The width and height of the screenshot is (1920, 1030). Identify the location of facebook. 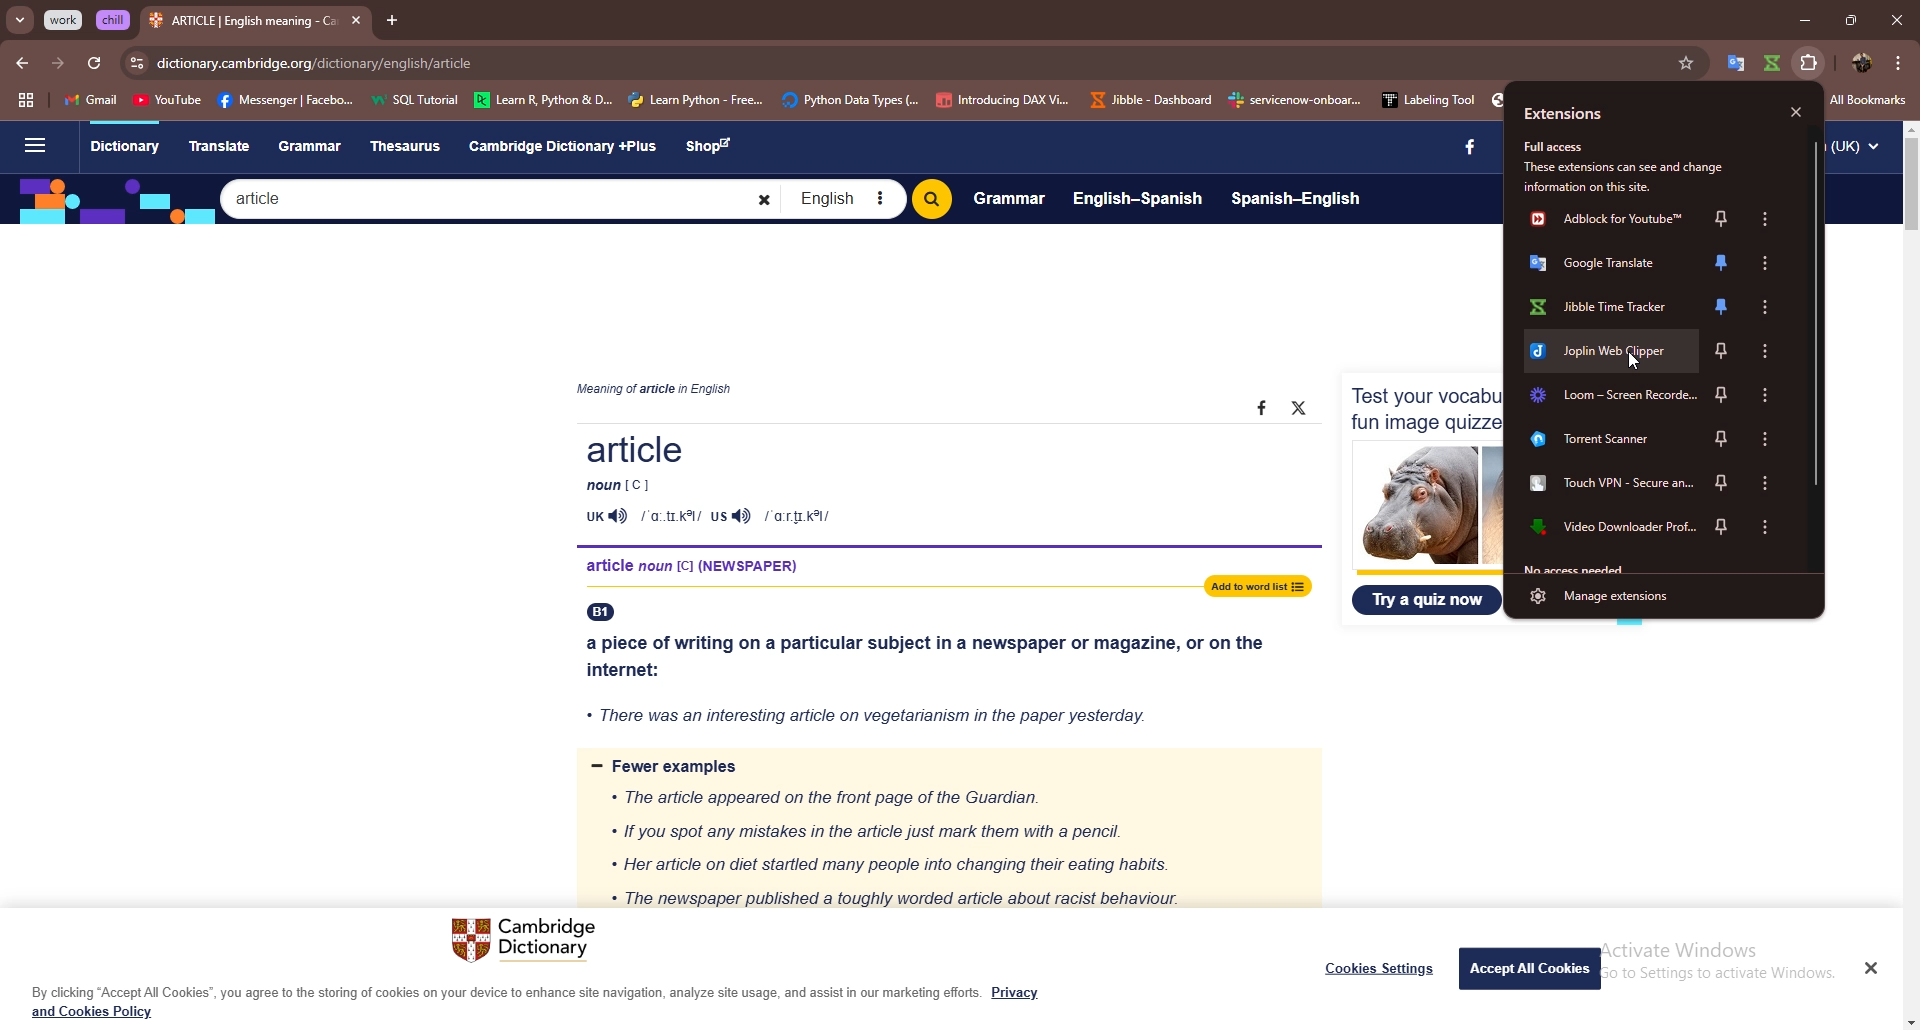
(1461, 148).